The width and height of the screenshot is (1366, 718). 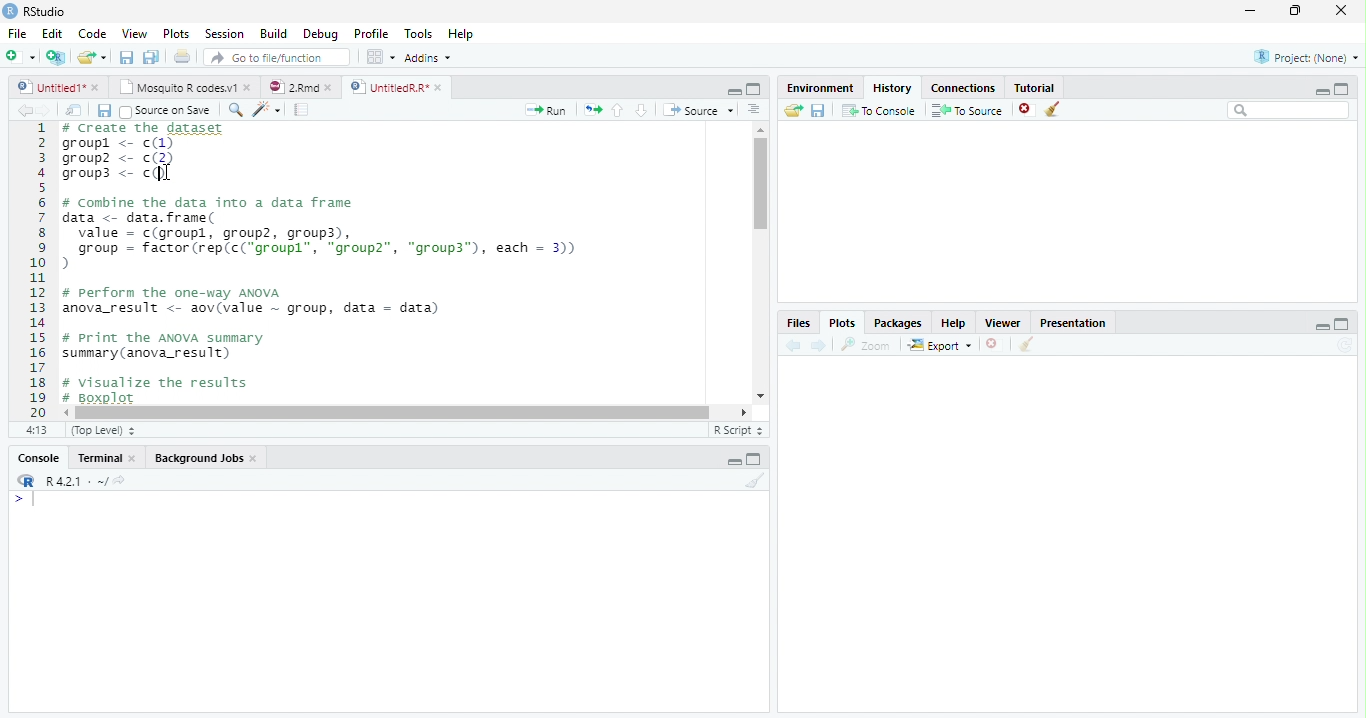 I want to click on Packages, so click(x=900, y=323).